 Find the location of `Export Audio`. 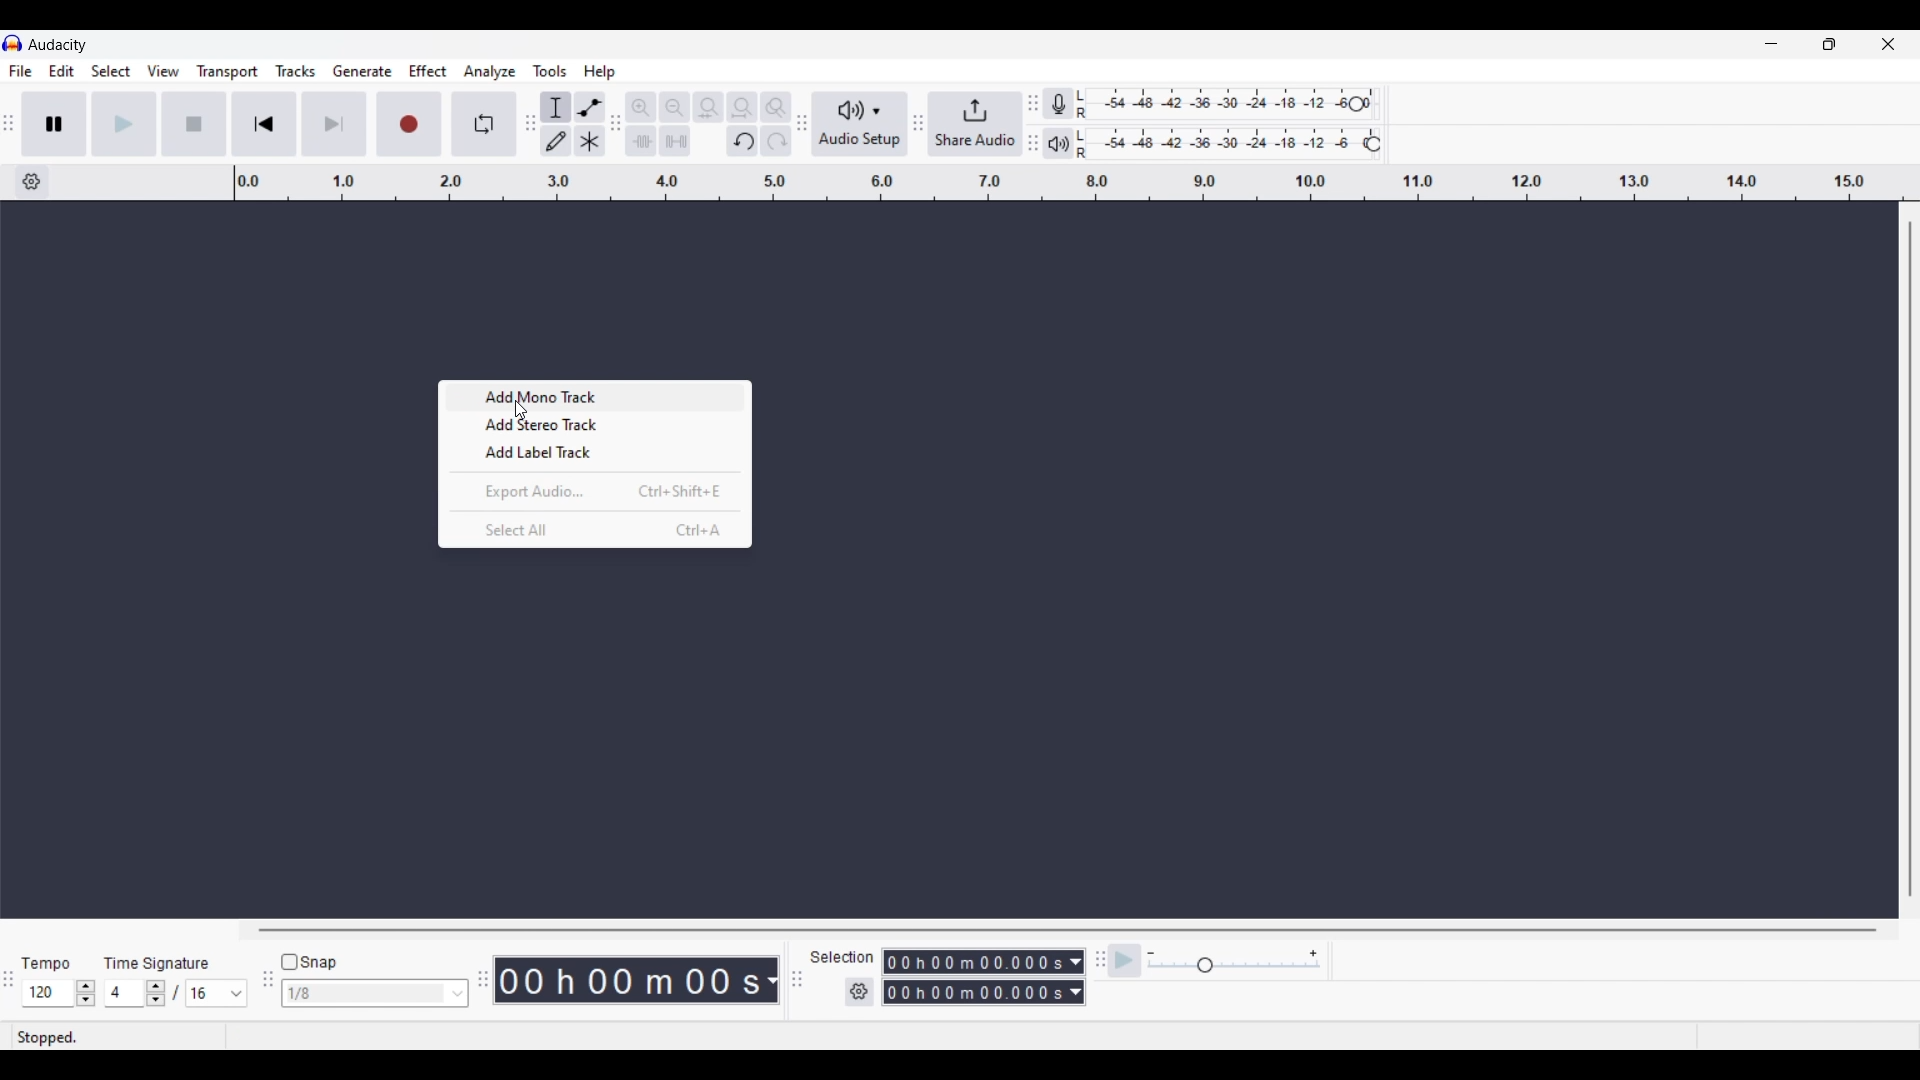

Export Audio is located at coordinates (600, 491).